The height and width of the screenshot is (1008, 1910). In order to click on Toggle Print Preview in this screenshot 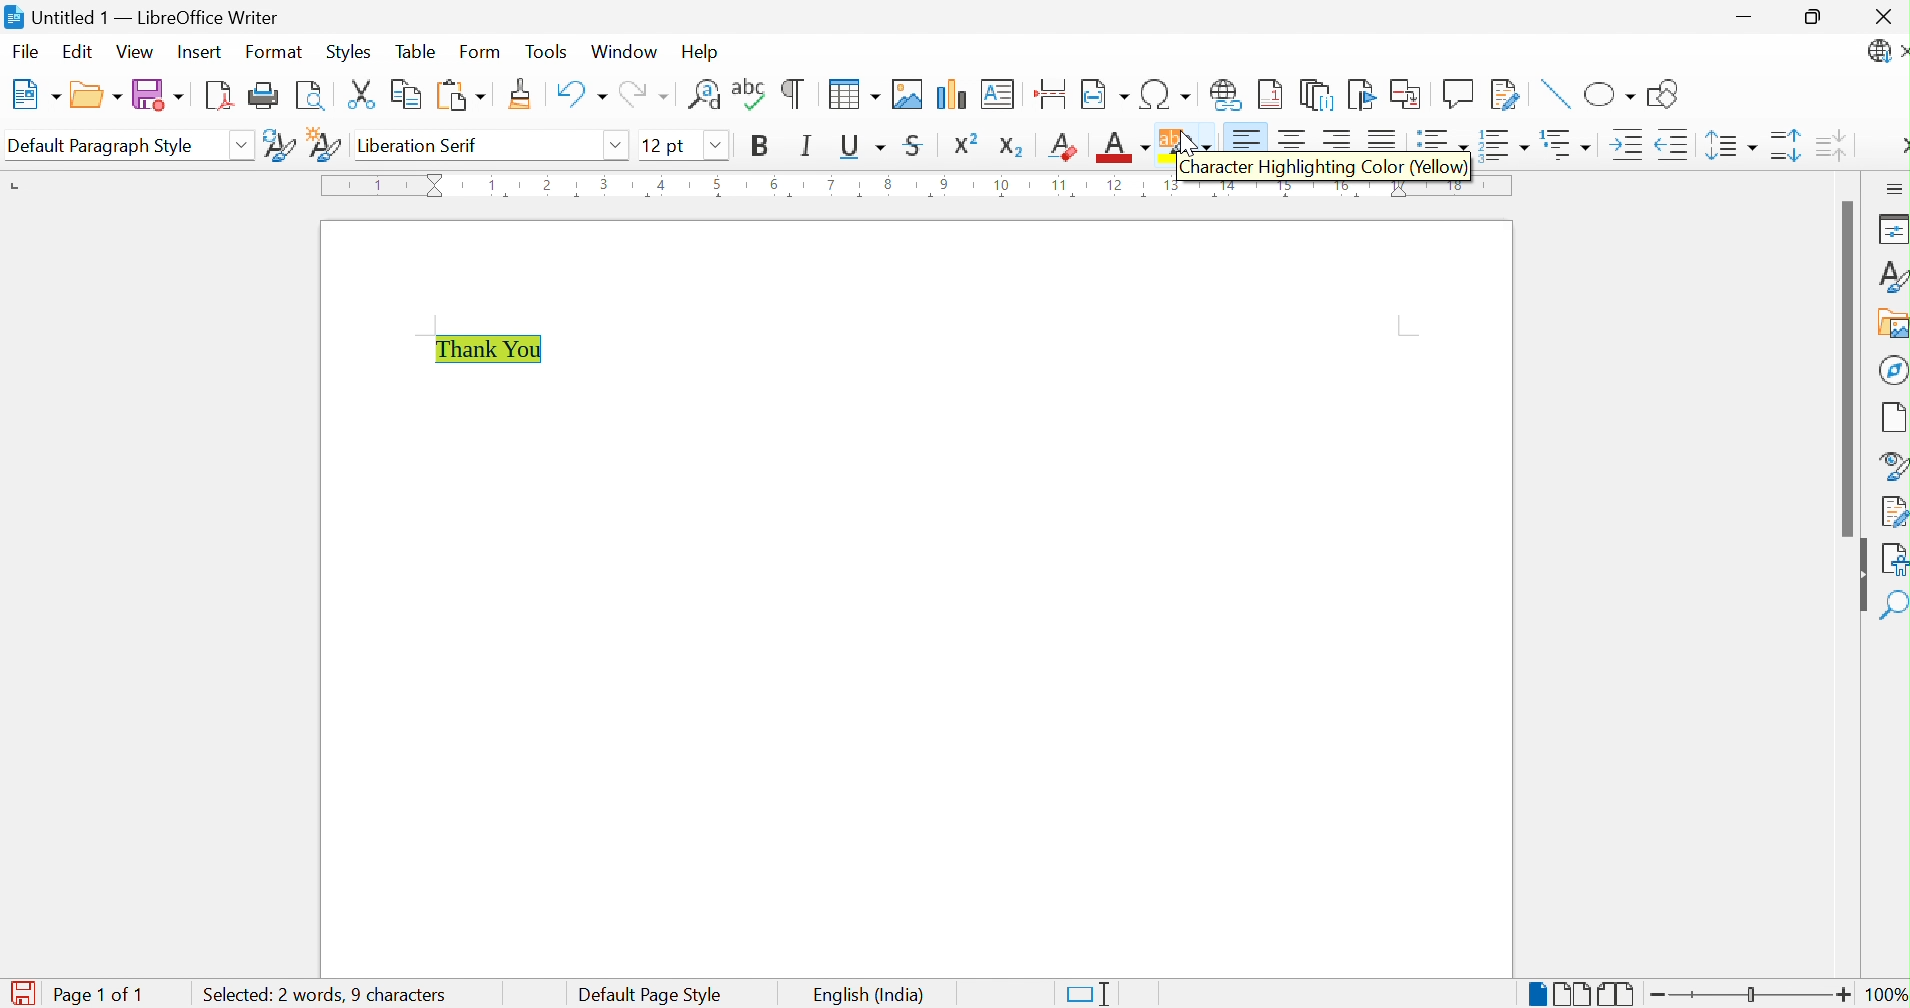, I will do `click(309, 96)`.